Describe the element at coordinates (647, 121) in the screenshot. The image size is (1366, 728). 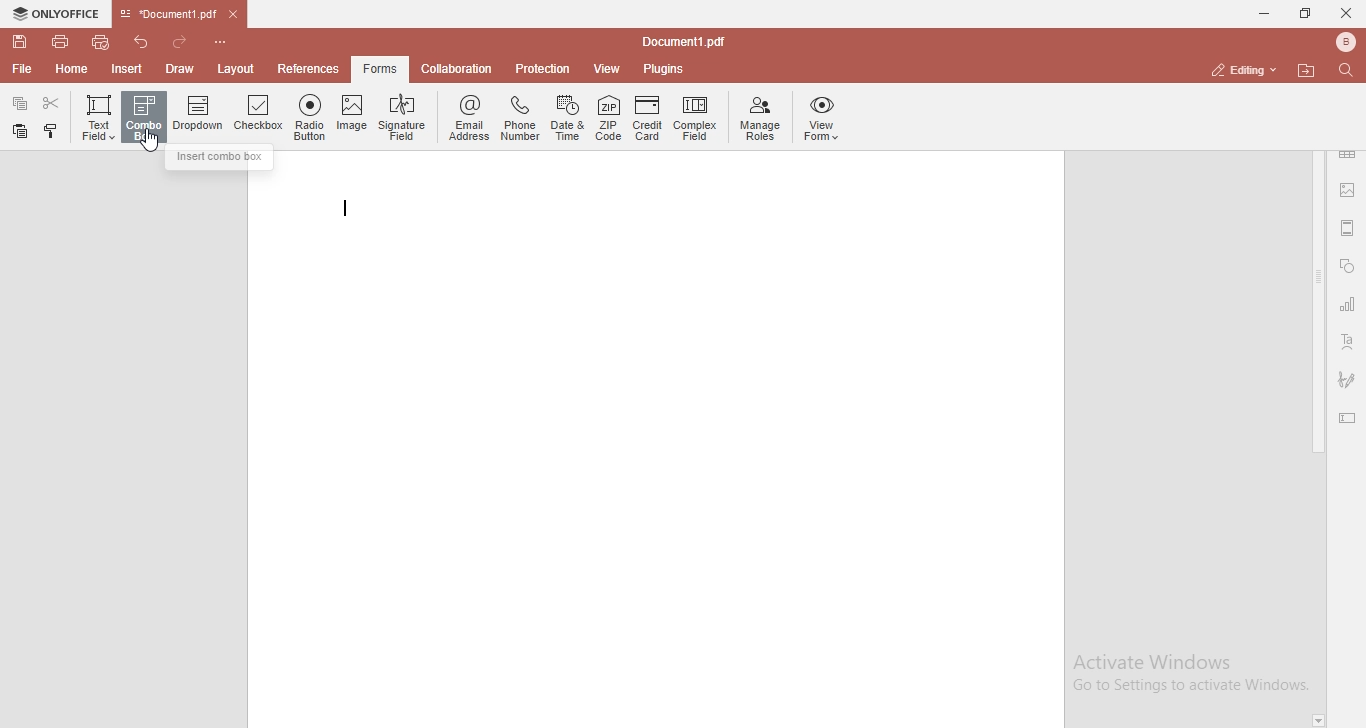
I see `credit card` at that location.